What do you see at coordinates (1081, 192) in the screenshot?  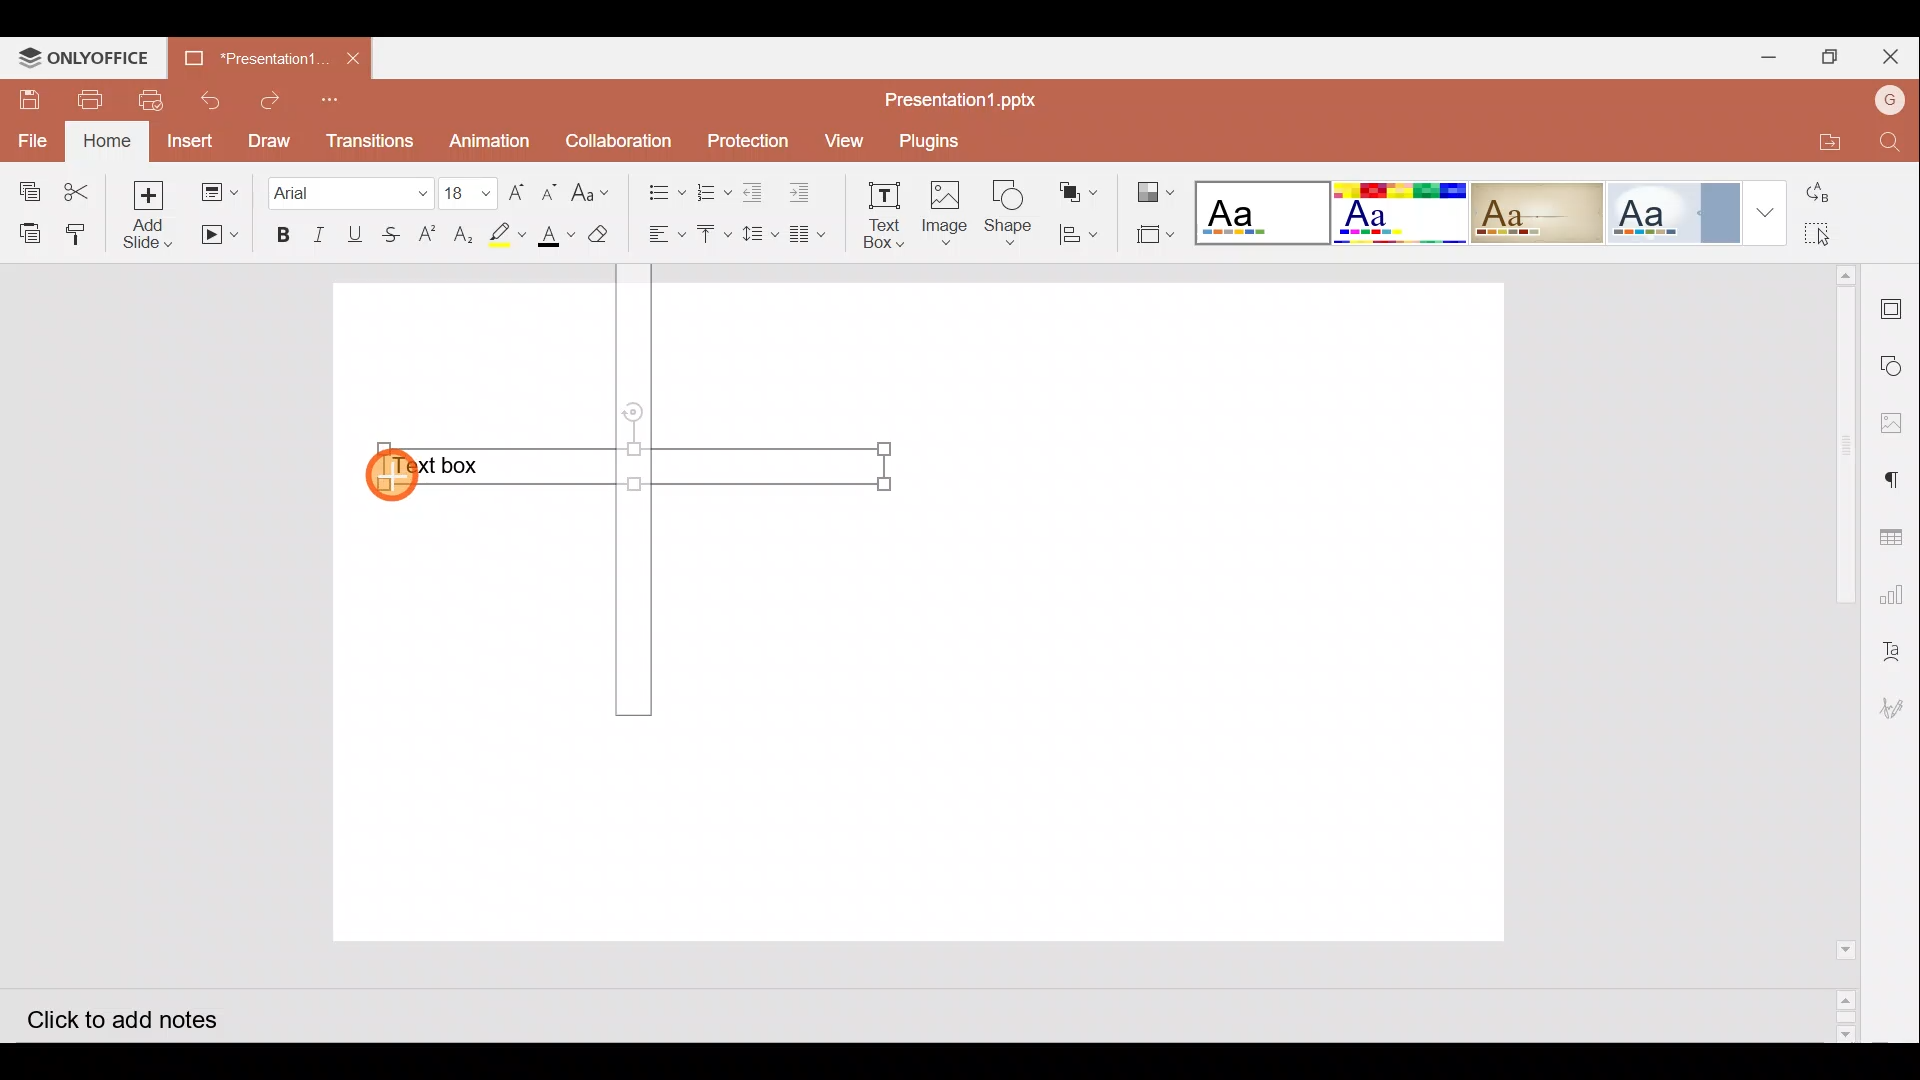 I see `Arrange shape` at bounding box center [1081, 192].